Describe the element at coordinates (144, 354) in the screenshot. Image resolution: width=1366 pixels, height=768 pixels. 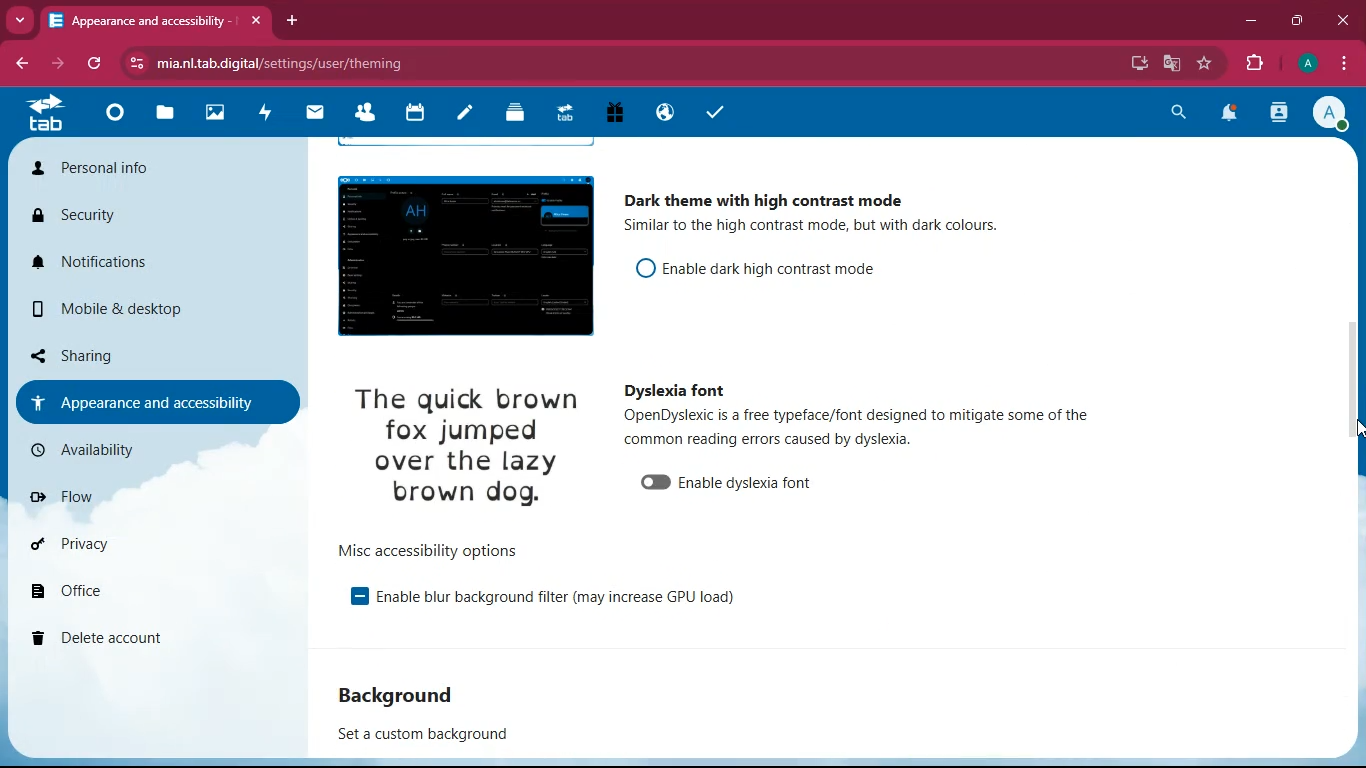
I see `sharing` at that location.